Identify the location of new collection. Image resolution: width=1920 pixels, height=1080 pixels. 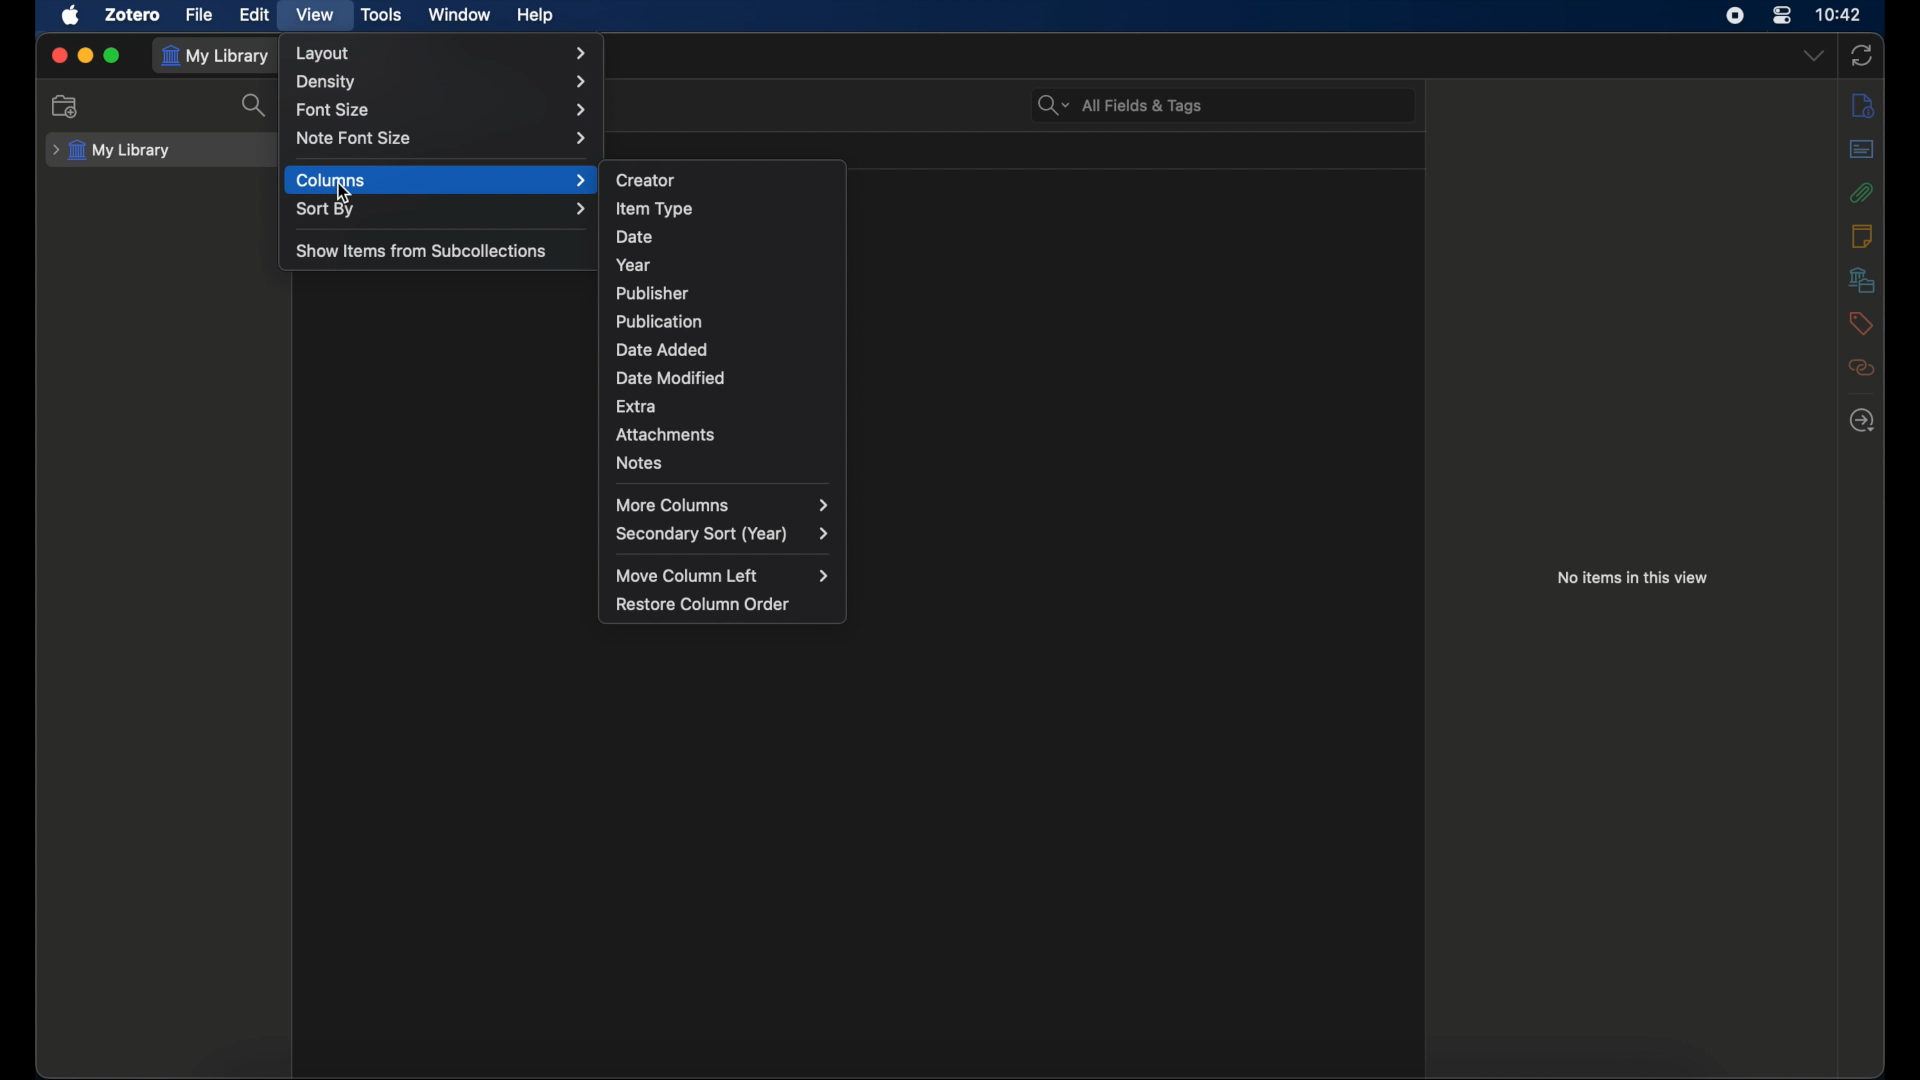
(65, 106).